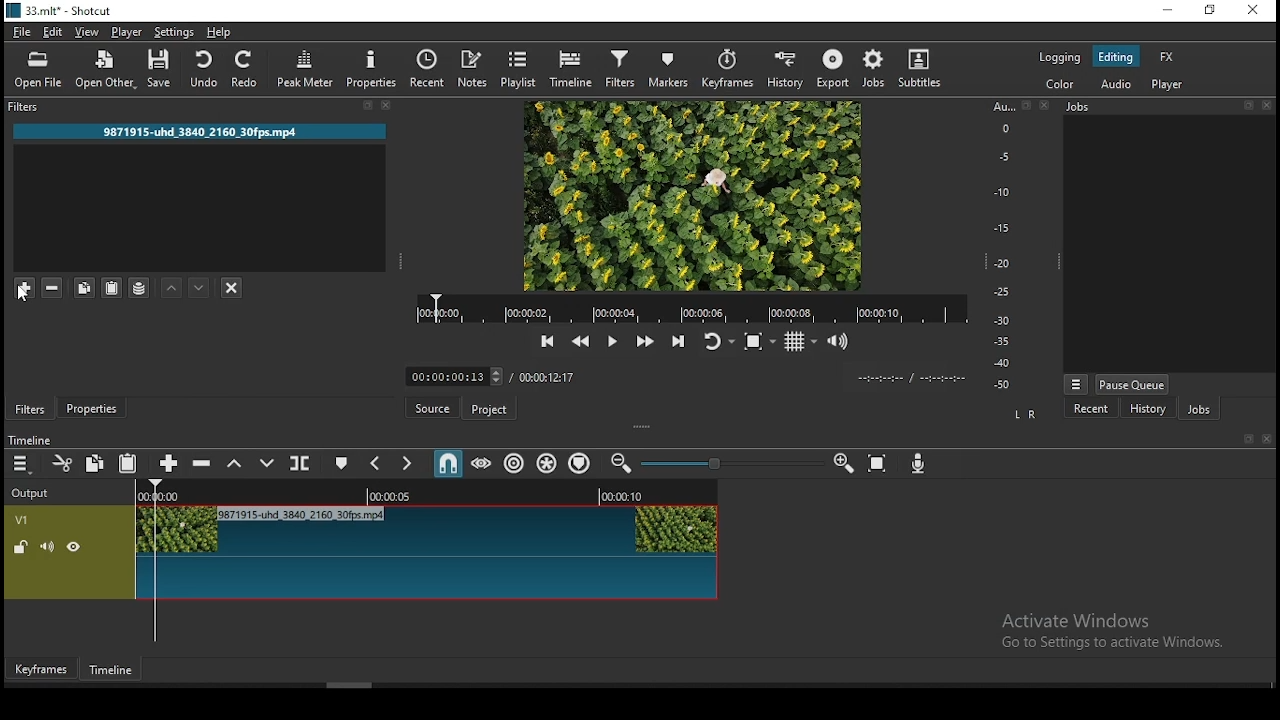 The height and width of the screenshot is (720, 1280). I want to click on increase decrease, so click(495, 375).